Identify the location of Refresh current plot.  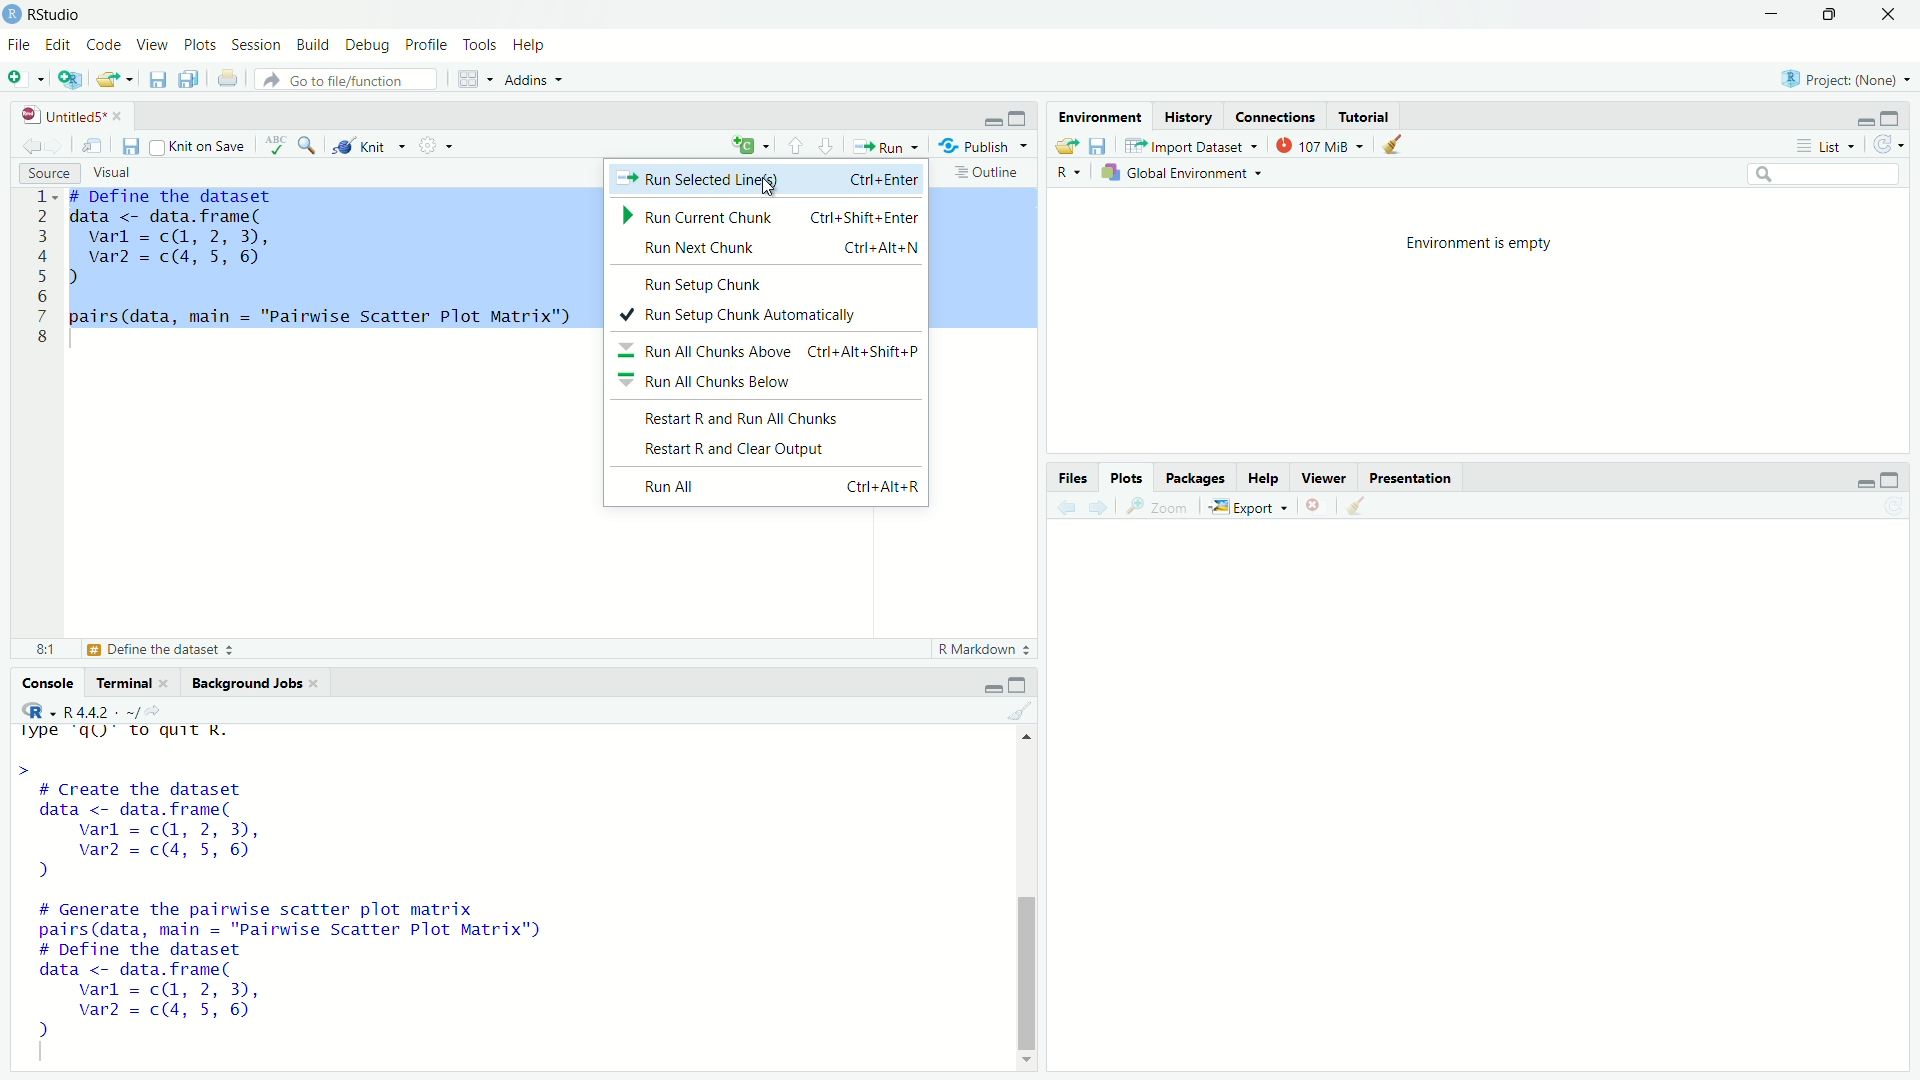
(1893, 506).